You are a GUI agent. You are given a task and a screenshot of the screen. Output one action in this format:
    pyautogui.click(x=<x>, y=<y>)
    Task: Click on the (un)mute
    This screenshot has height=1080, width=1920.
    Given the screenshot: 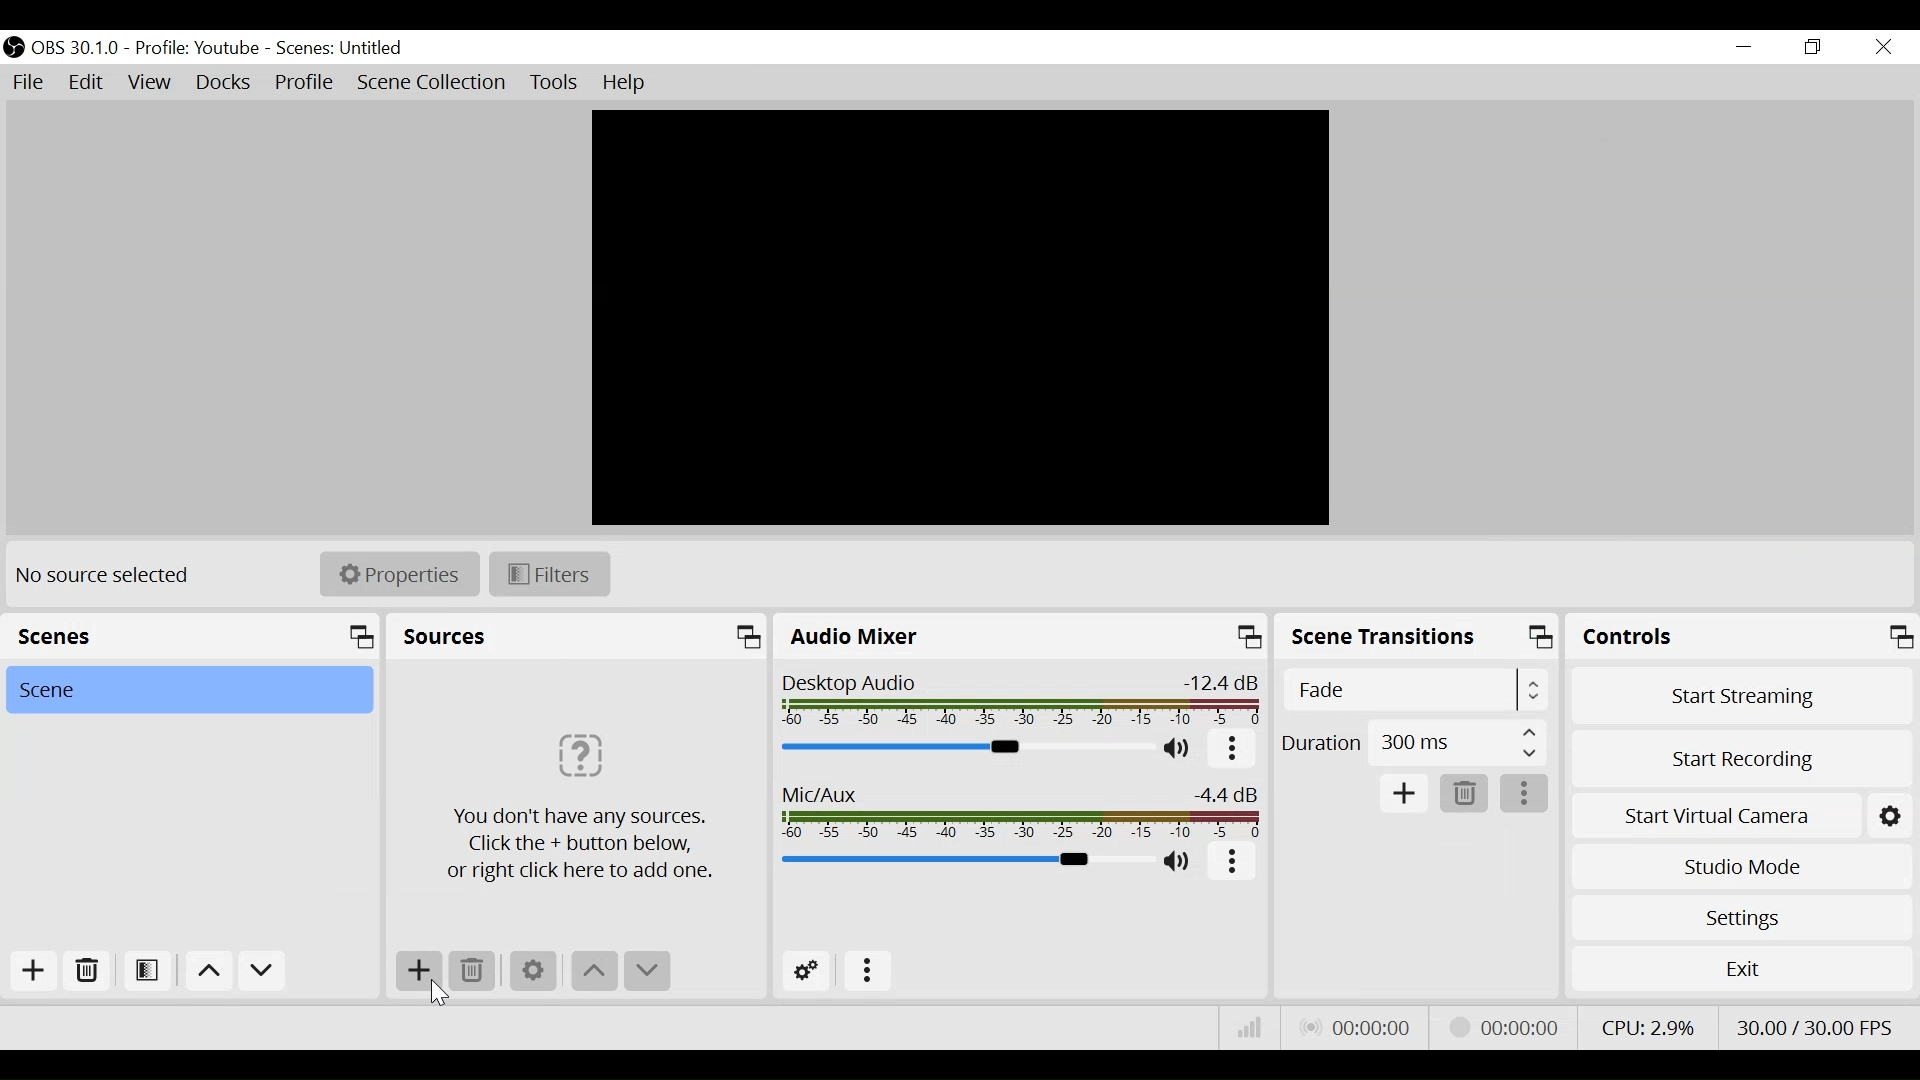 What is the action you would take?
    pyautogui.click(x=1181, y=750)
    